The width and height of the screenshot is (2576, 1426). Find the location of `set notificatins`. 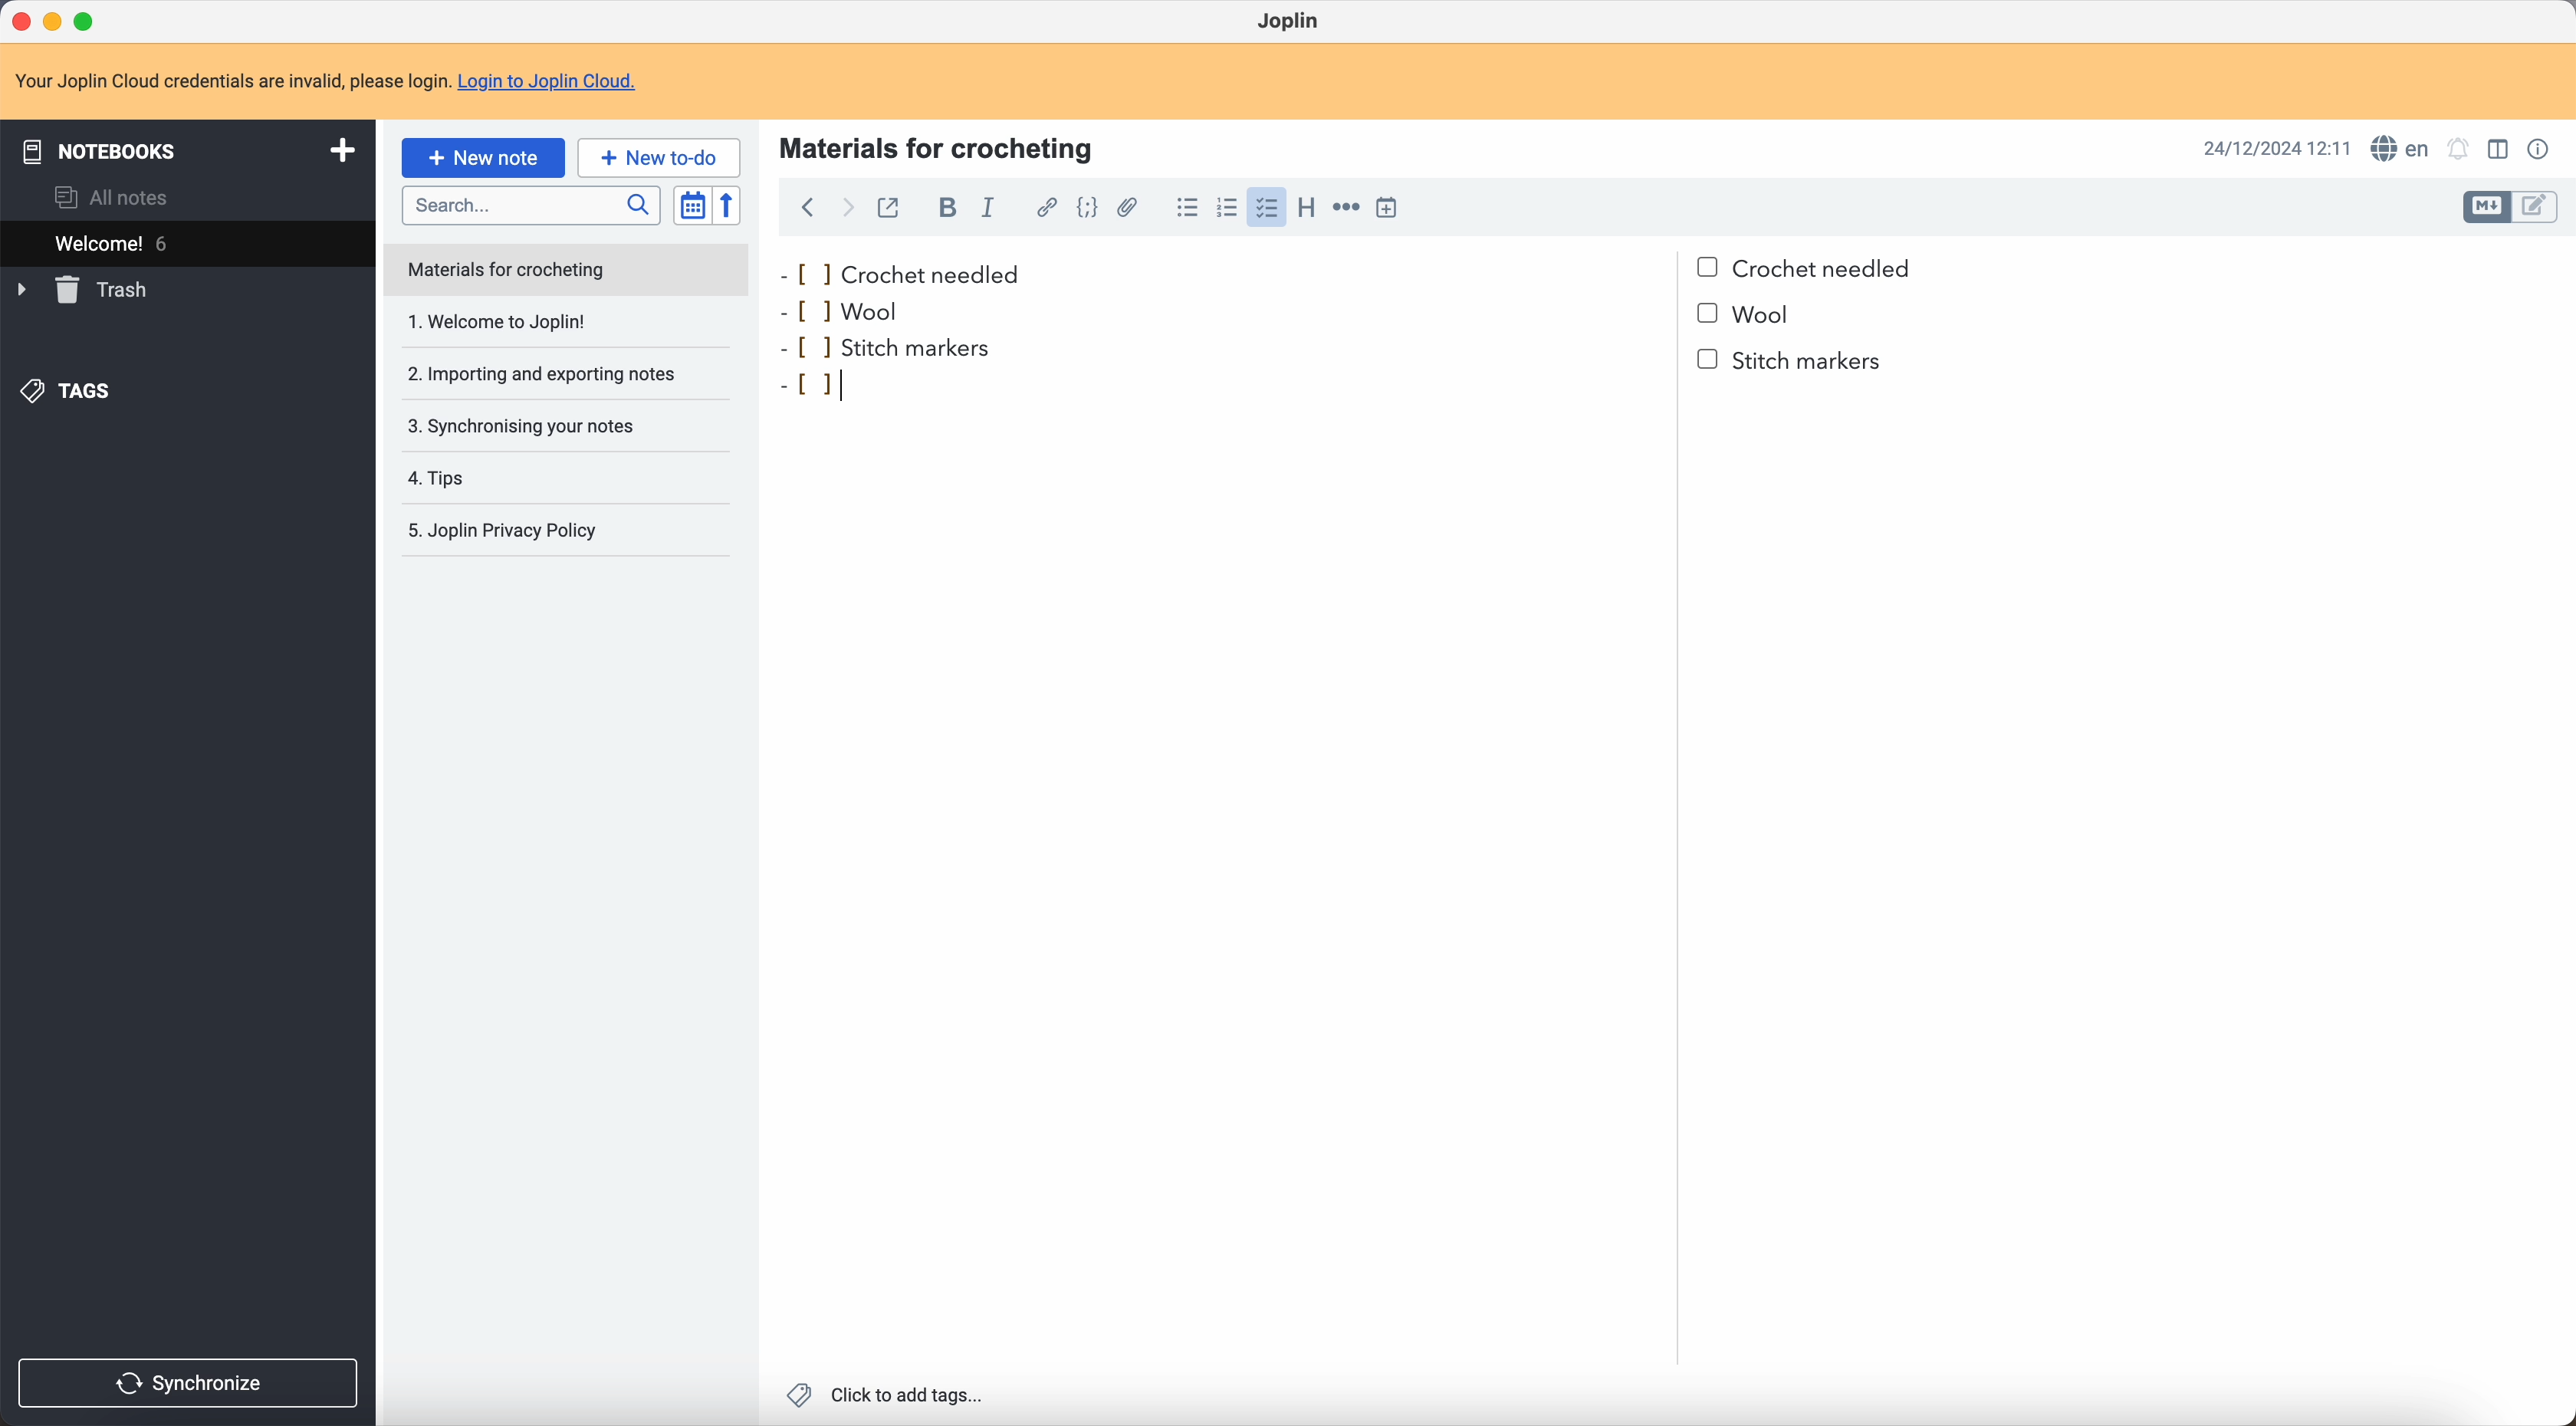

set notificatins is located at coordinates (2459, 151).